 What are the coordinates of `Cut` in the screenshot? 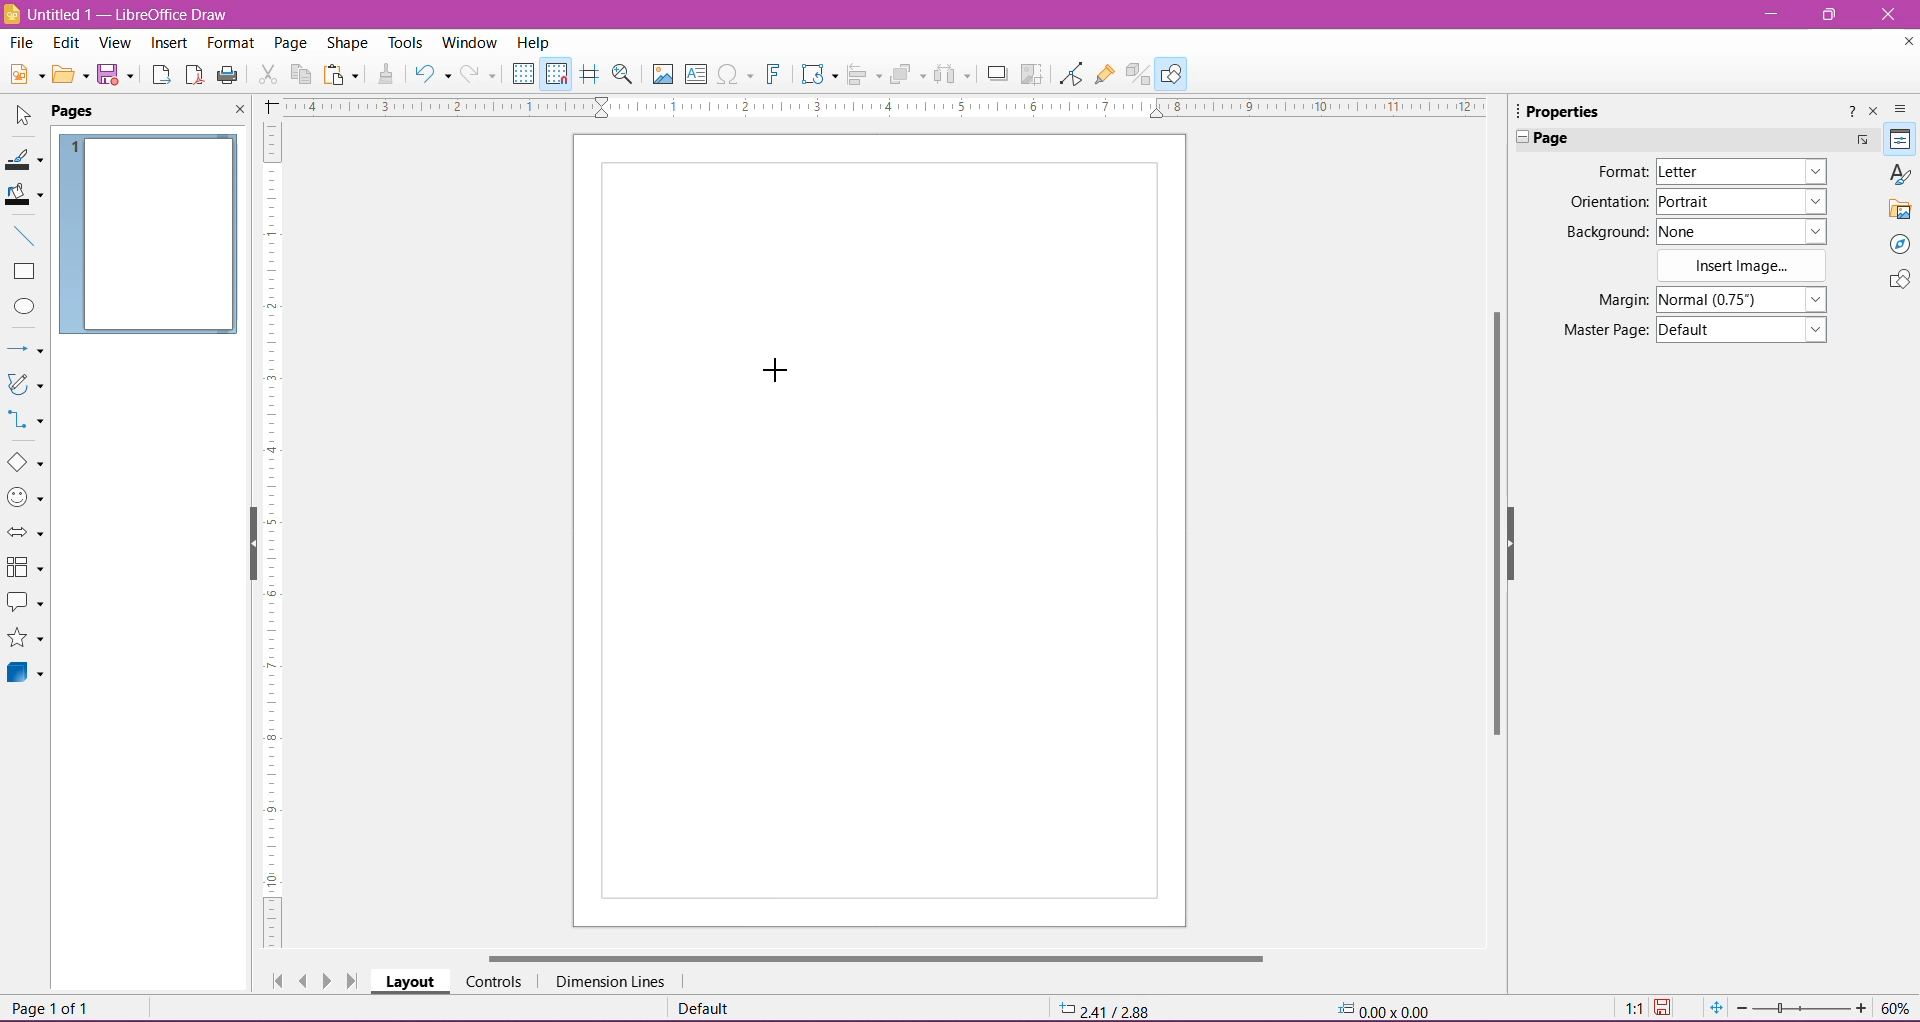 It's located at (267, 77).